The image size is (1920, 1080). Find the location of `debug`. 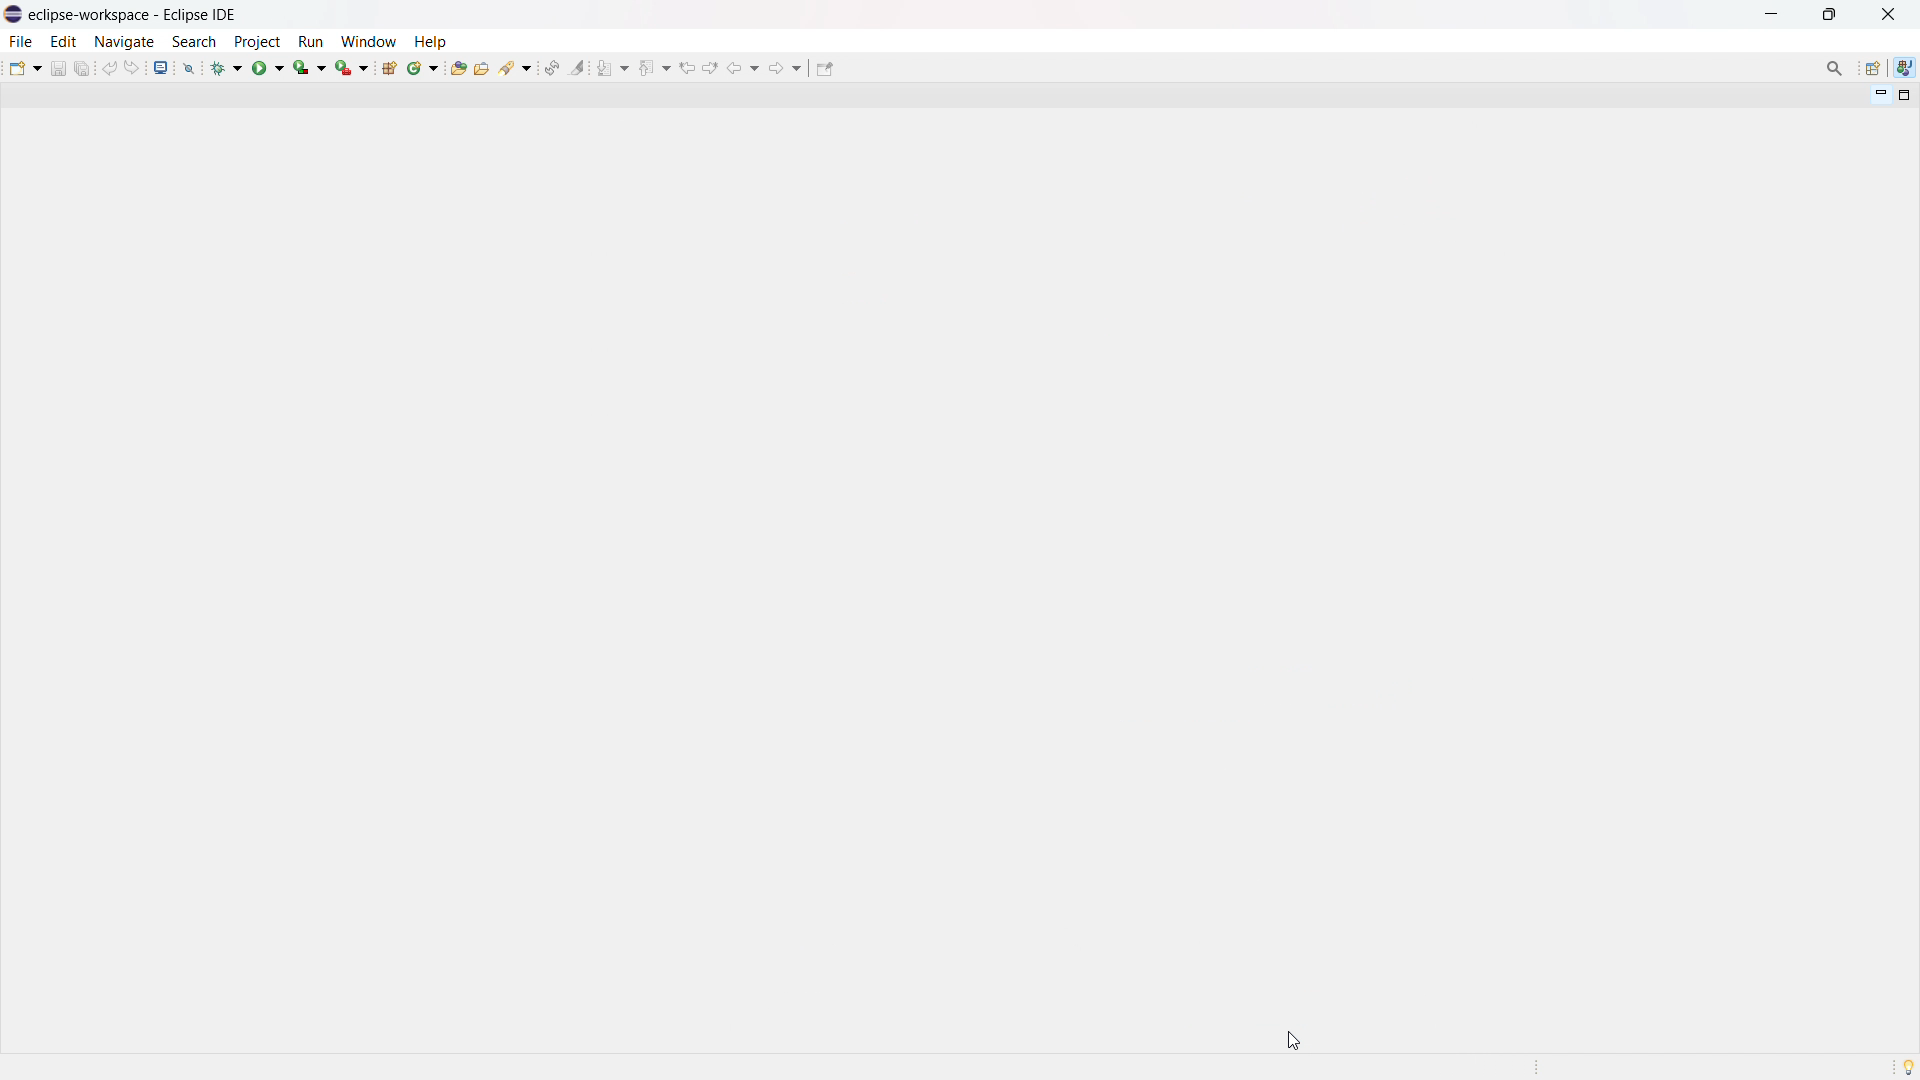

debug is located at coordinates (227, 67).